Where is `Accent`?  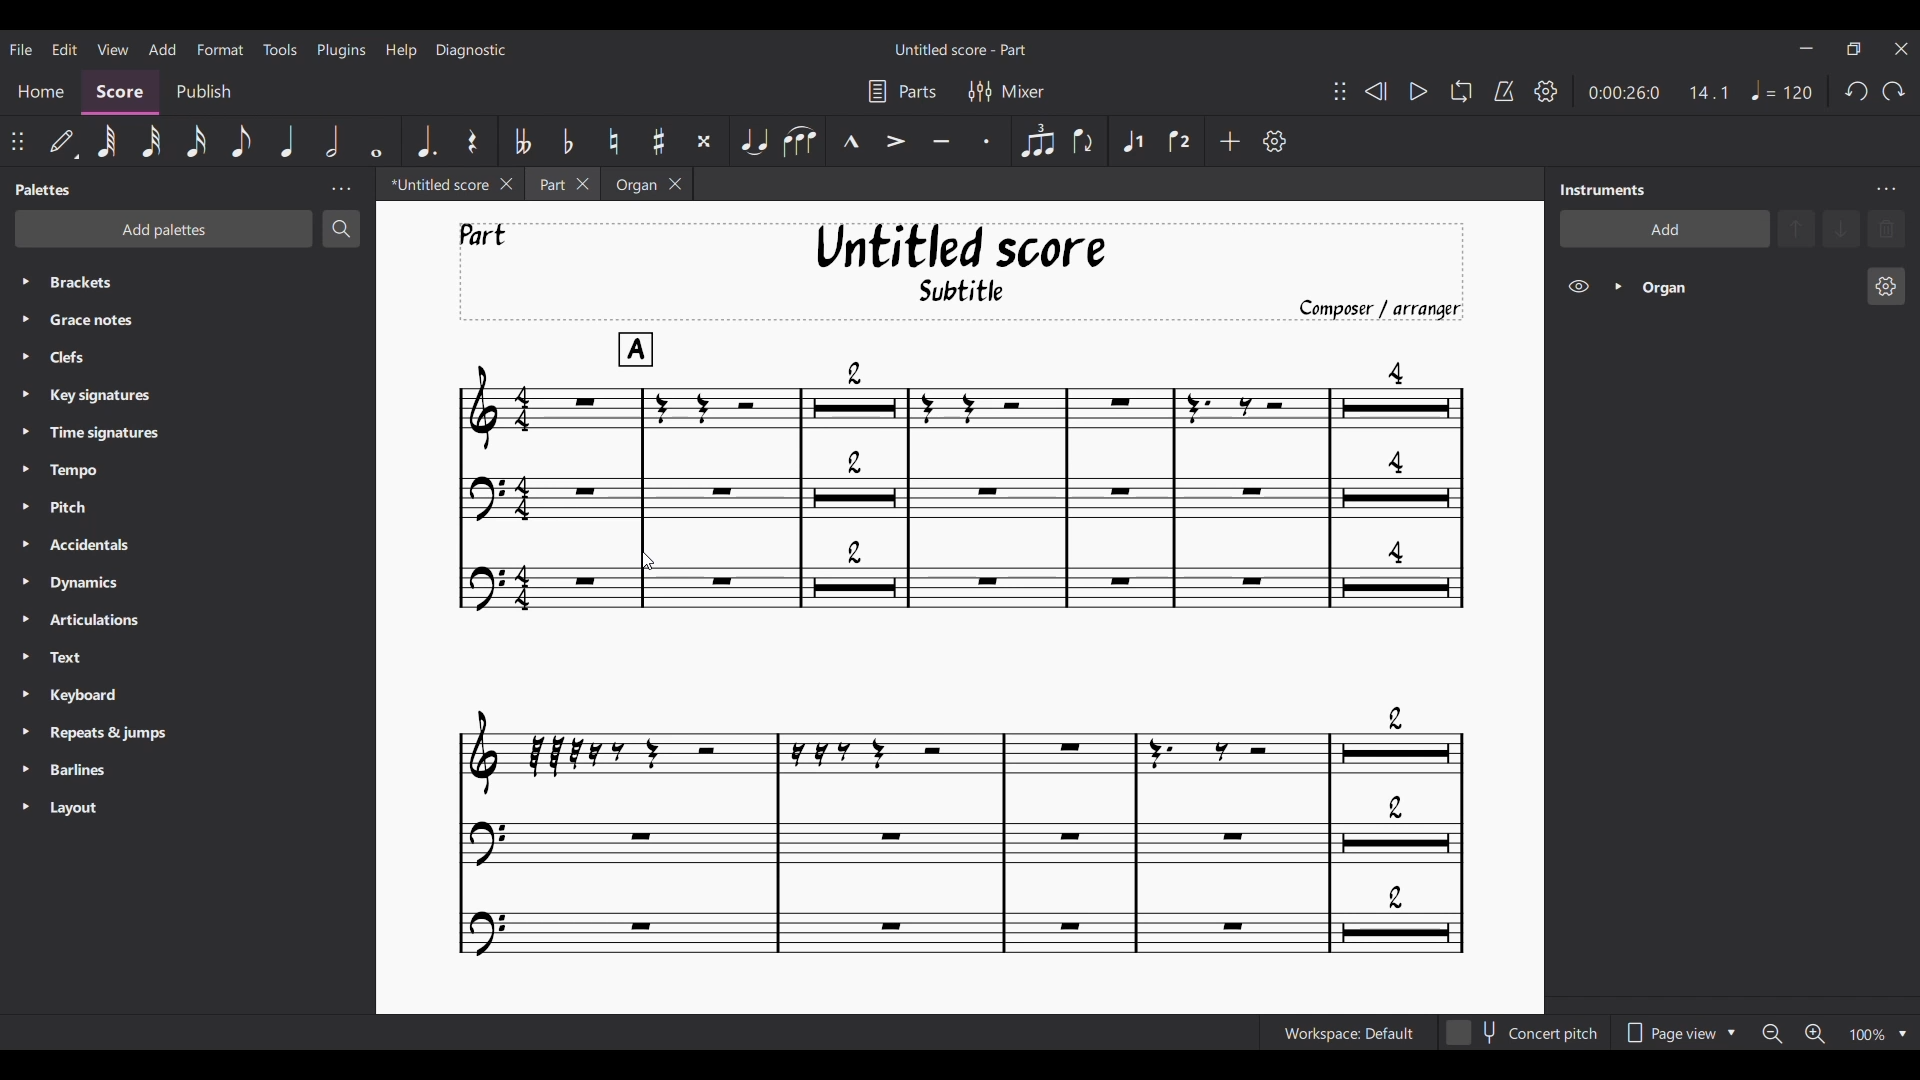 Accent is located at coordinates (895, 141).